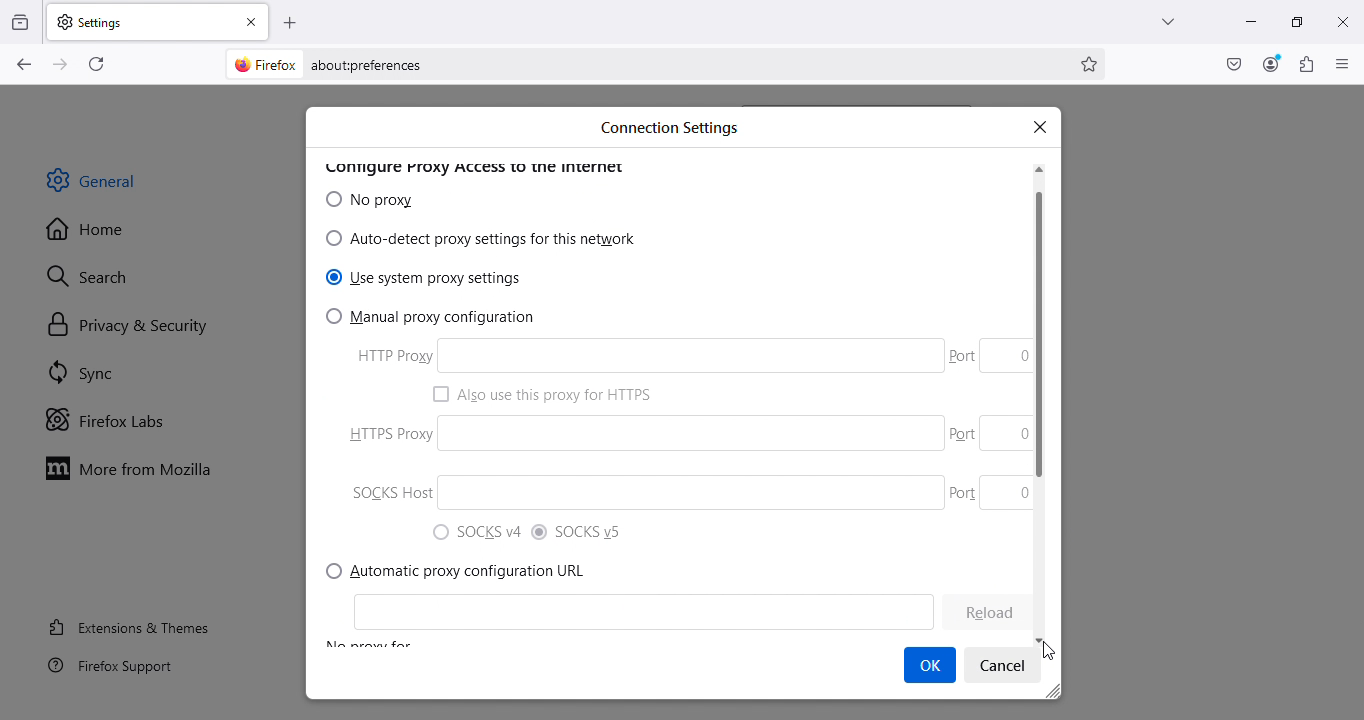 This screenshot has width=1364, height=720. I want to click on 1 Also use this proxy for HTTPS, so click(560, 391).